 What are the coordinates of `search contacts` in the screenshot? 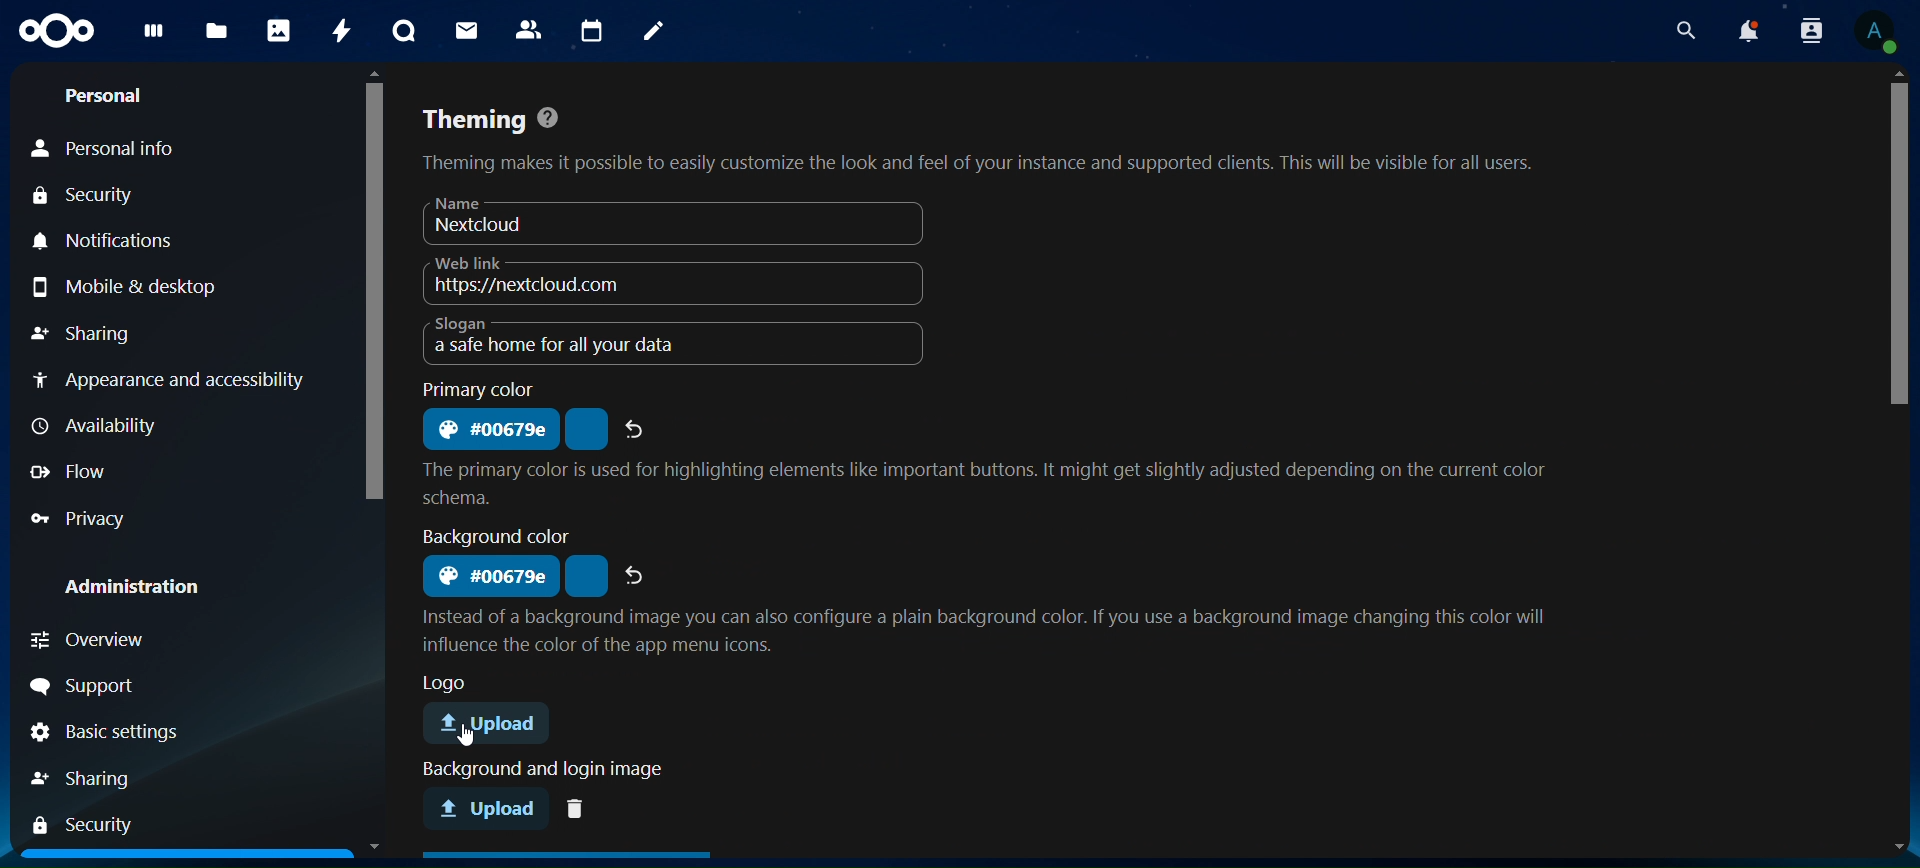 It's located at (1809, 33).